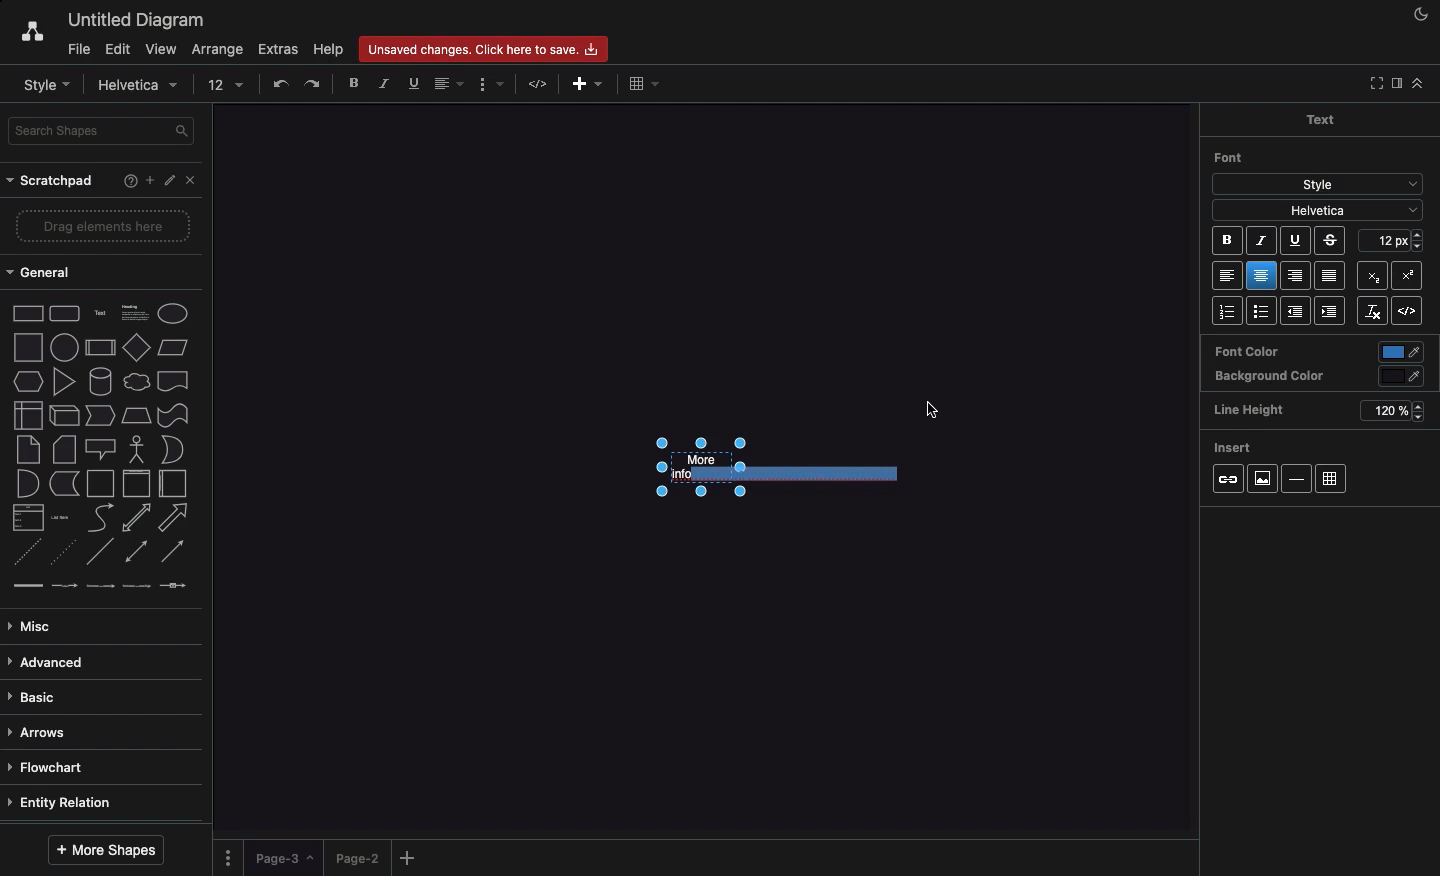 Image resolution: width=1440 pixels, height=876 pixels. What do you see at coordinates (1296, 277) in the screenshot?
I see `Right aligned` at bounding box center [1296, 277].